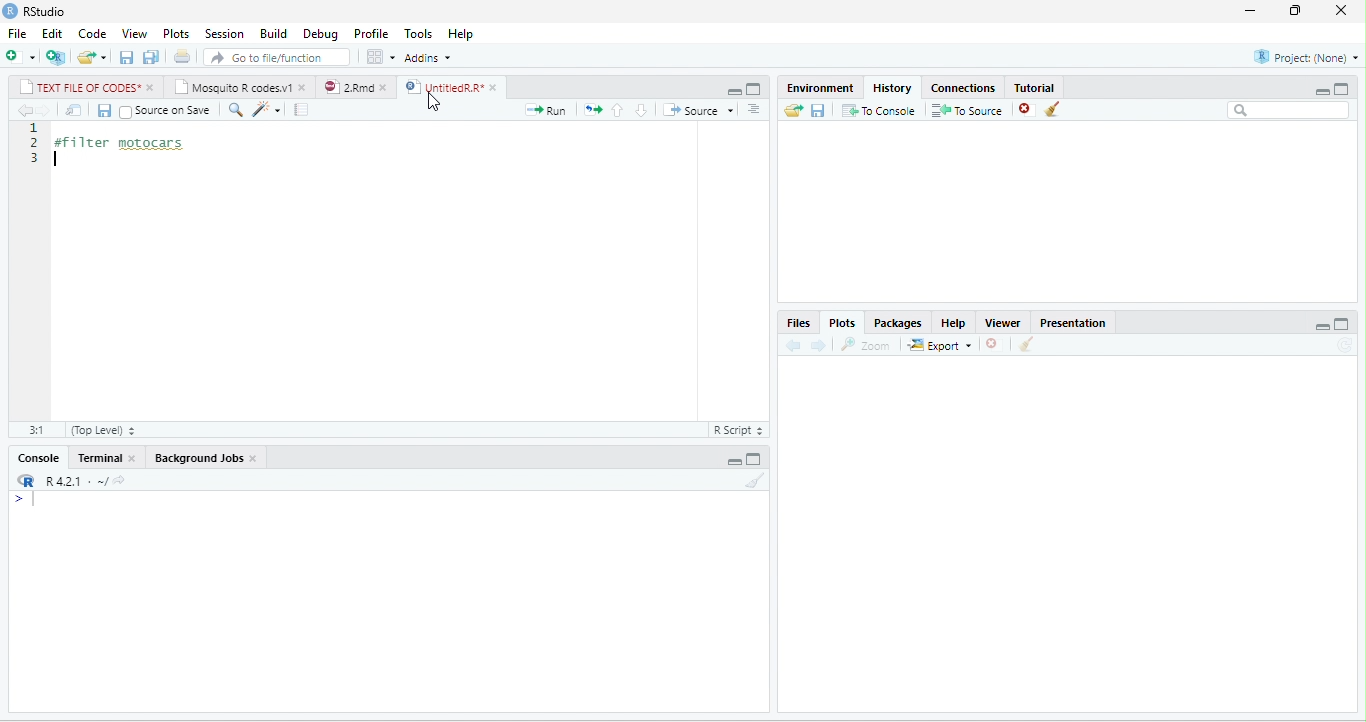 Image resolution: width=1366 pixels, height=722 pixels. Describe the element at coordinates (754, 109) in the screenshot. I see `options` at that location.